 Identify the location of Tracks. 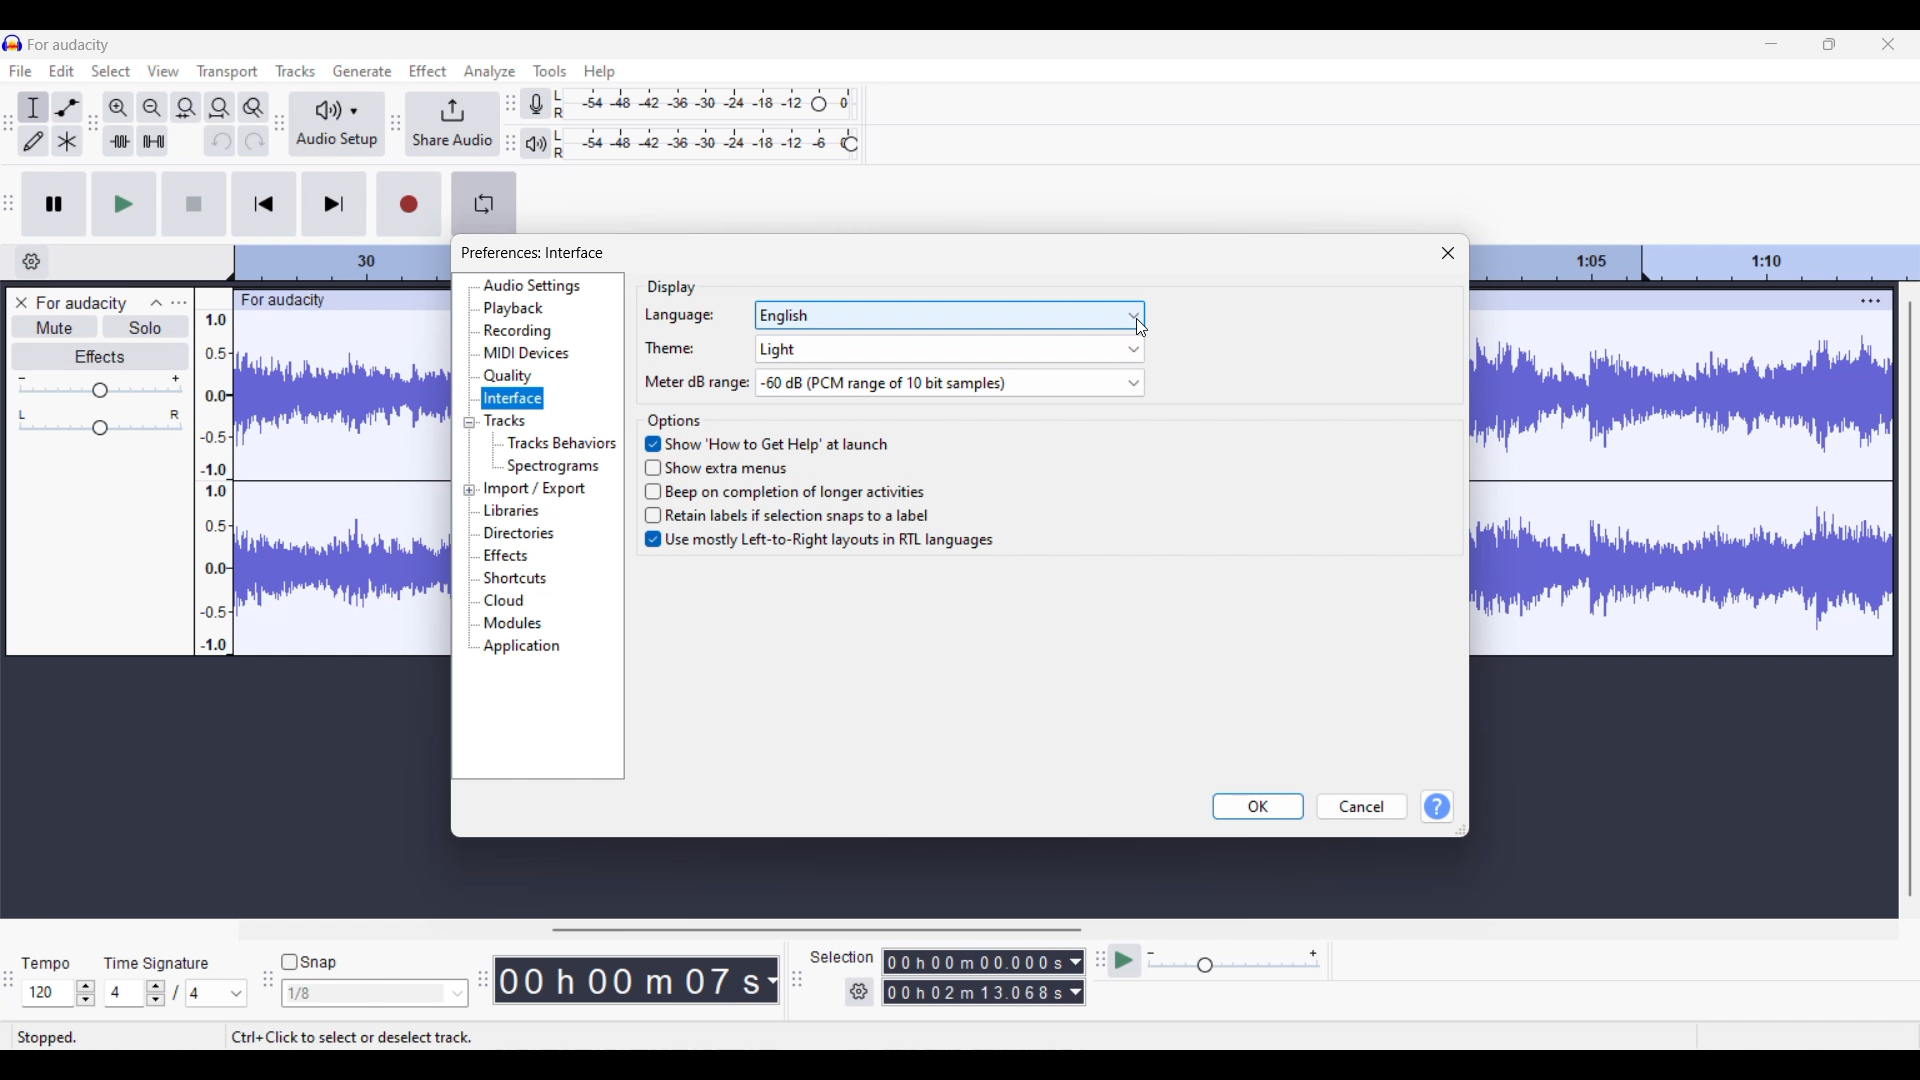
(504, 420).